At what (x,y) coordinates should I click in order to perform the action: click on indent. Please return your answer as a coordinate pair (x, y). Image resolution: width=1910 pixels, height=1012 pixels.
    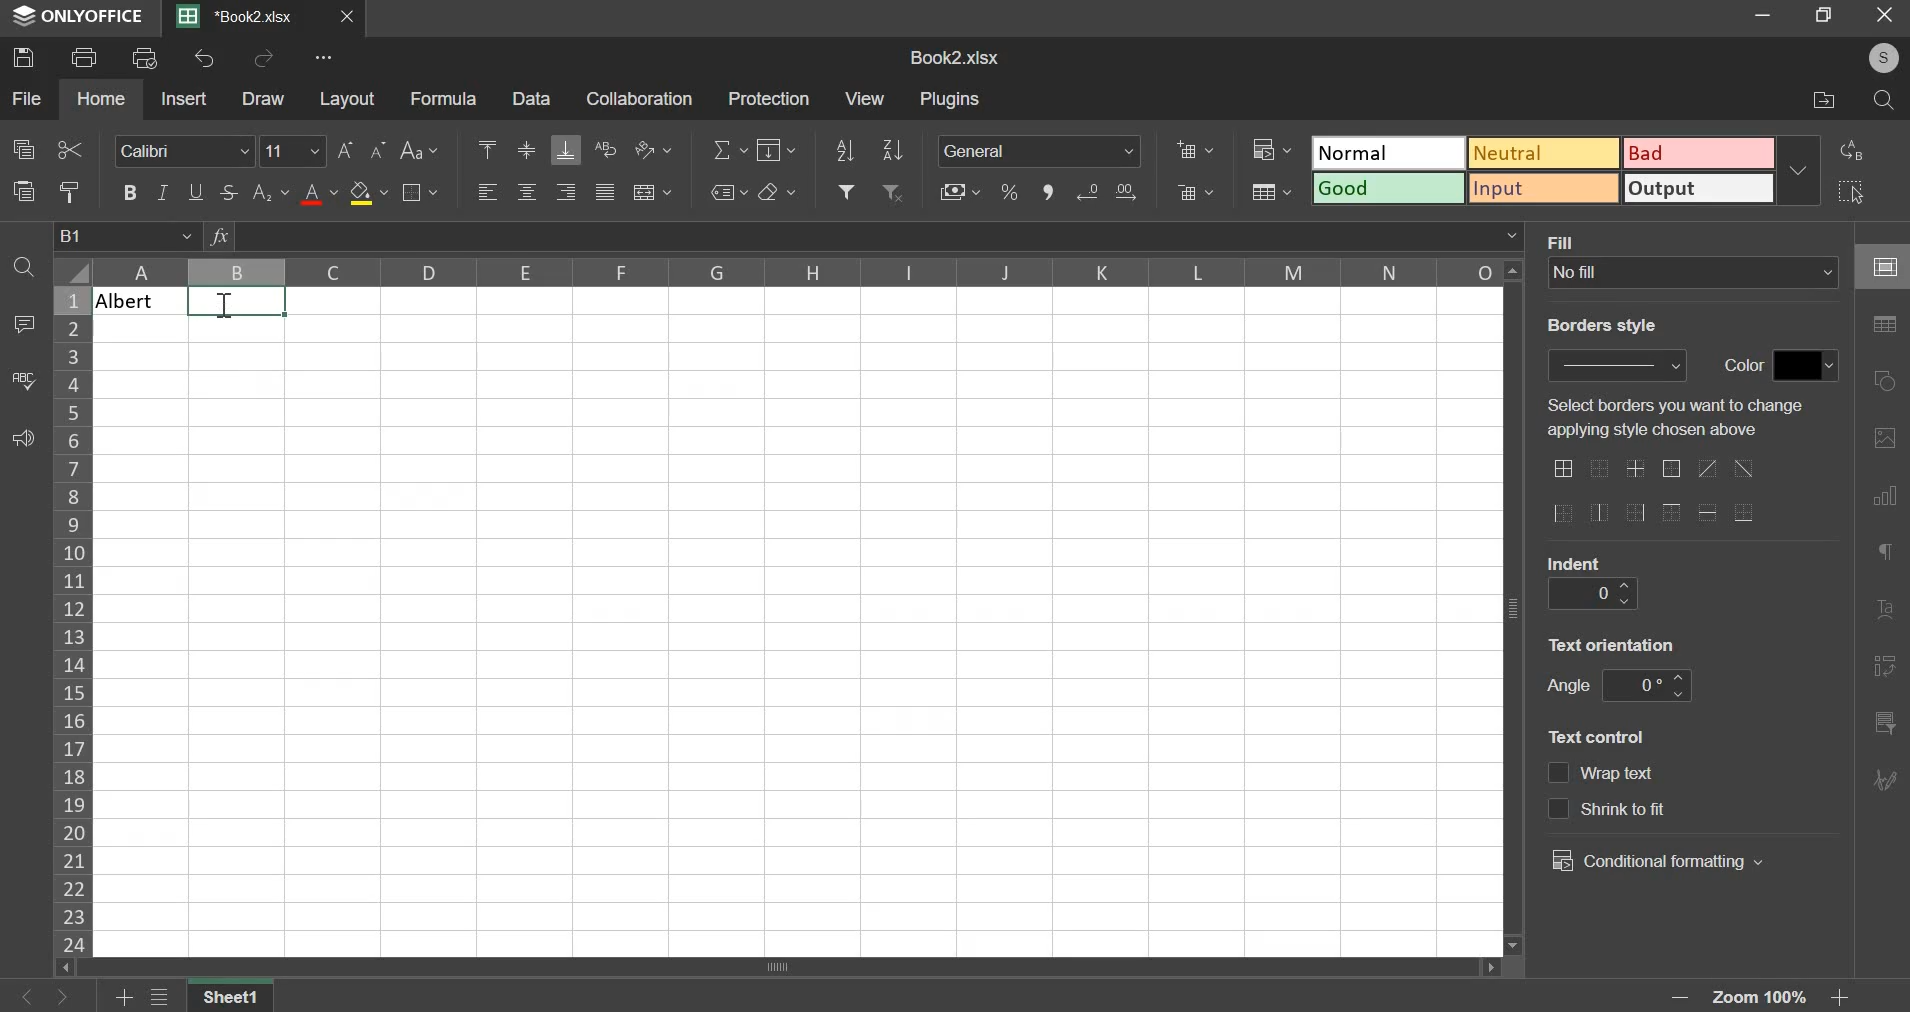
    Looking at the image, I should click on (1588, 593).